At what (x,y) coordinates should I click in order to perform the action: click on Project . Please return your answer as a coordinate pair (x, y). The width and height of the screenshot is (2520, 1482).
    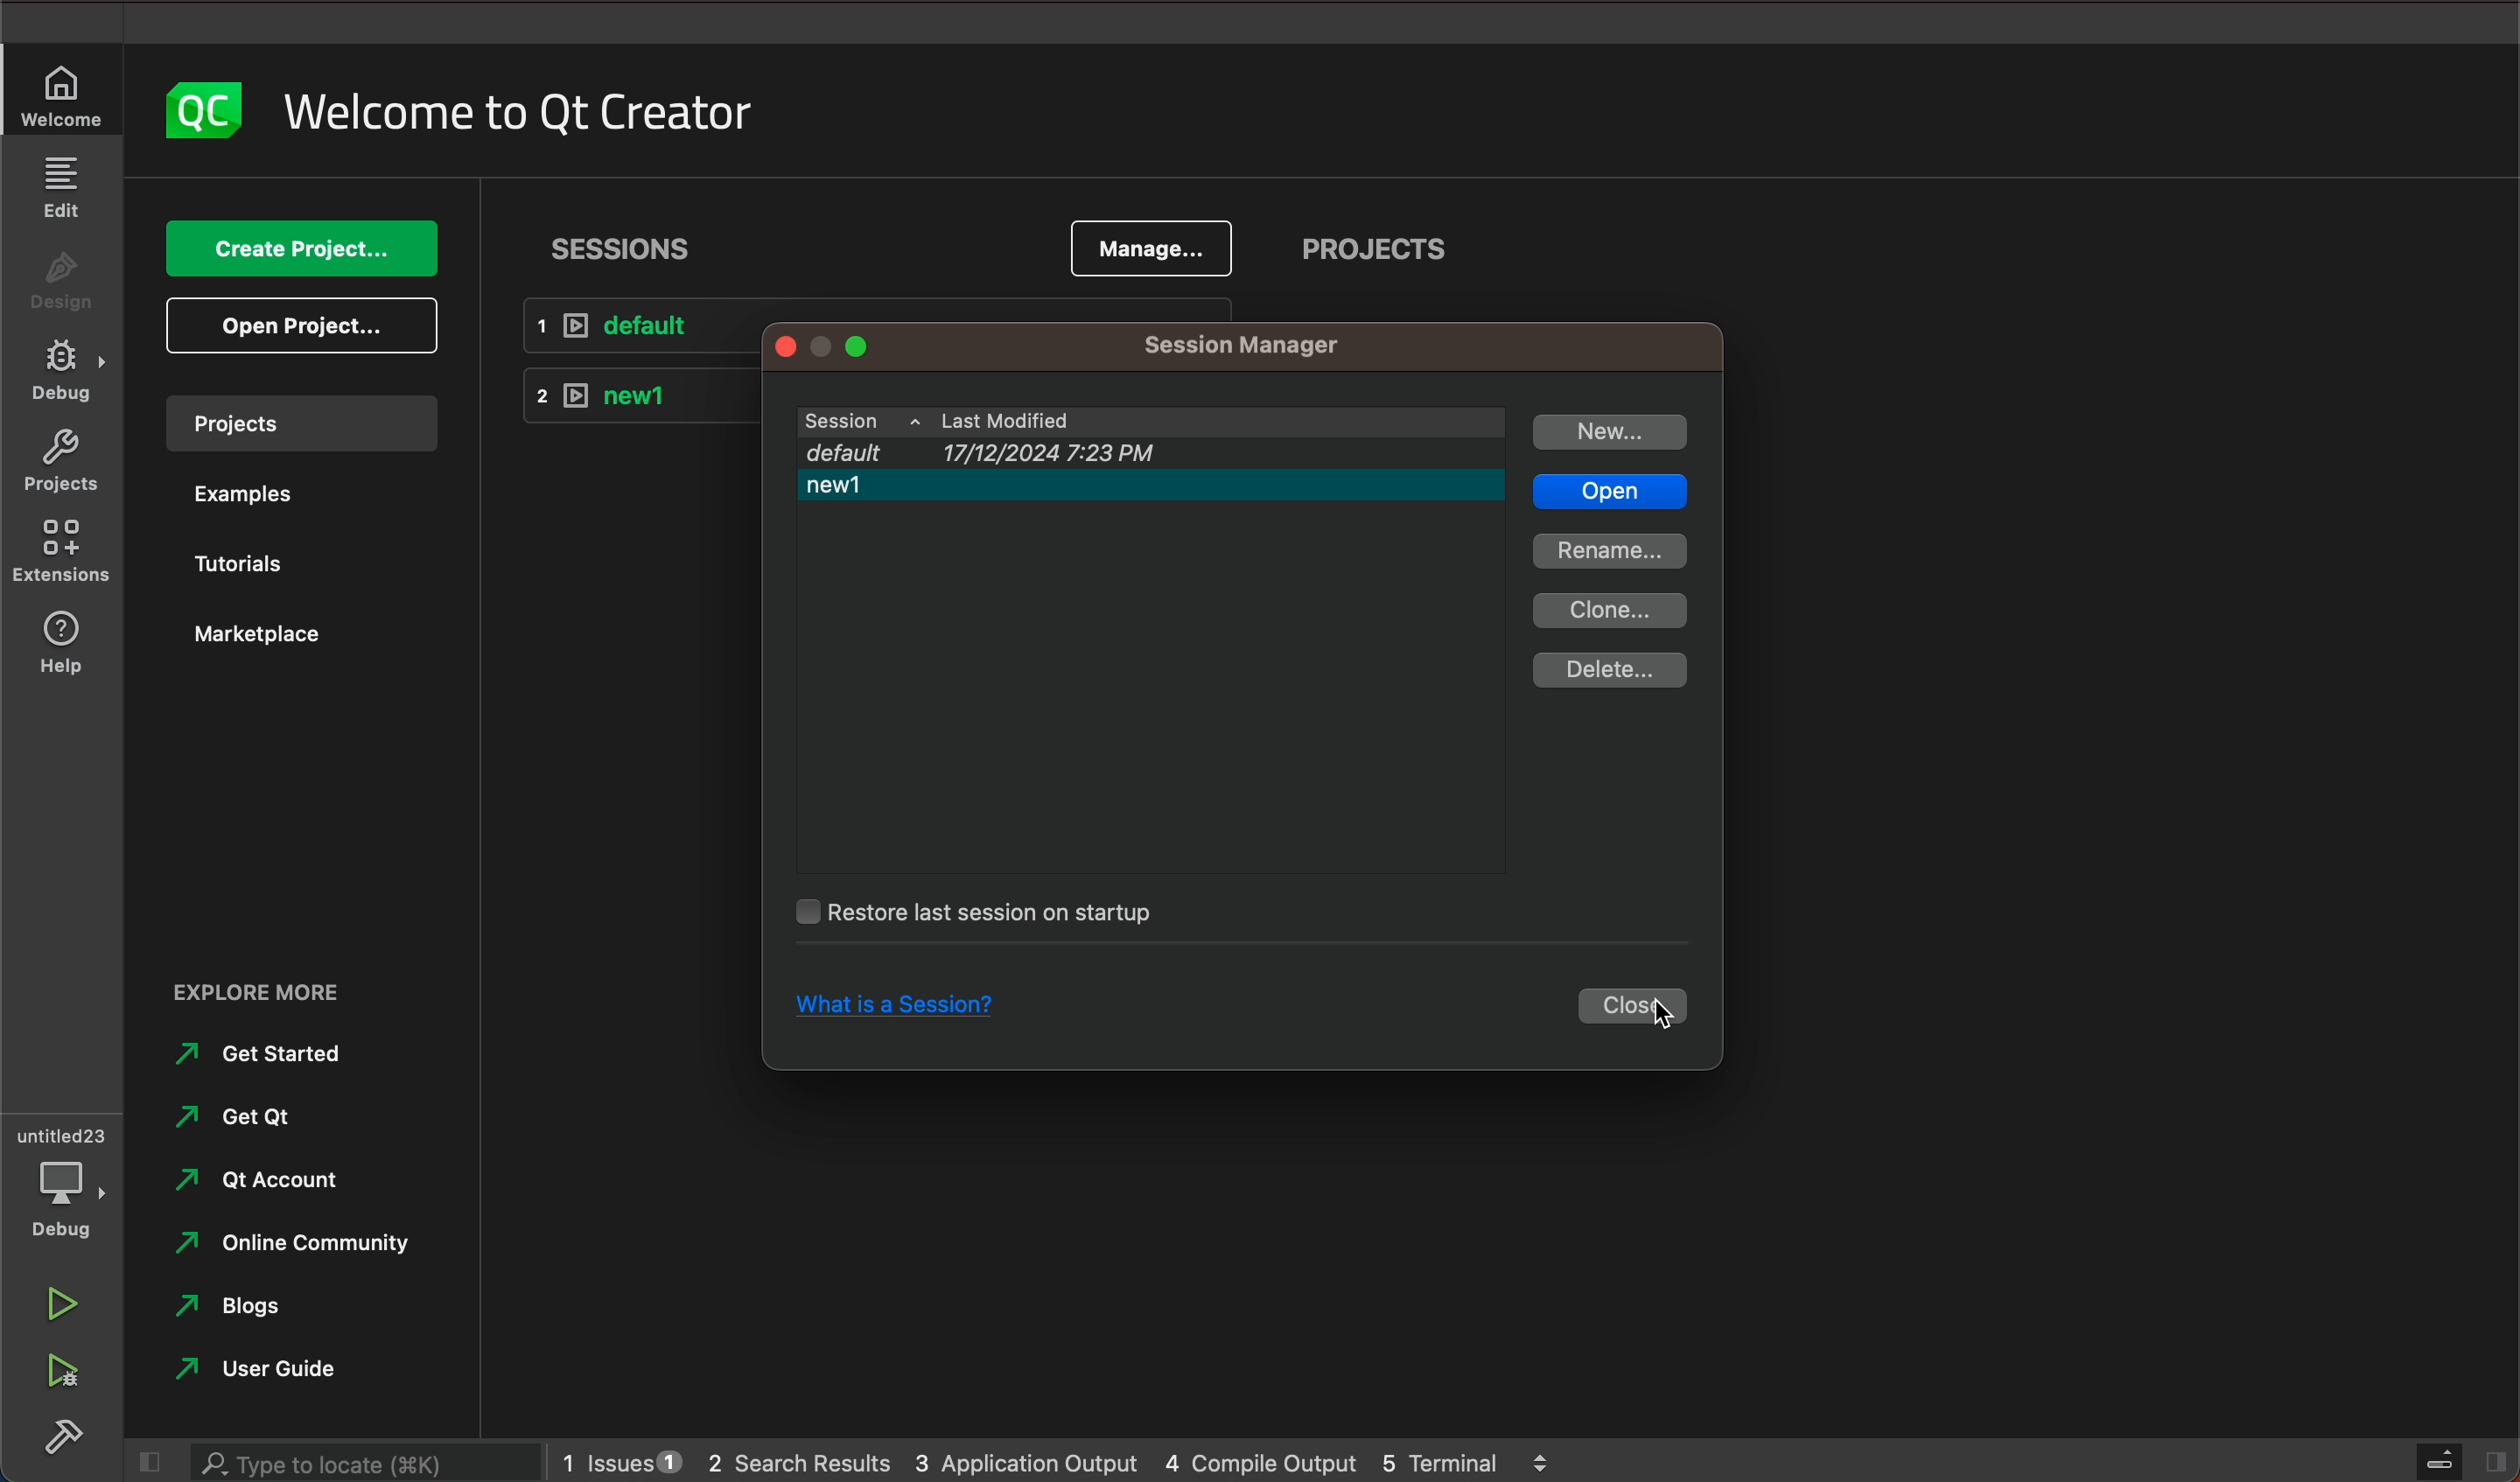
    Looking at the image, I should click on (60, 465).